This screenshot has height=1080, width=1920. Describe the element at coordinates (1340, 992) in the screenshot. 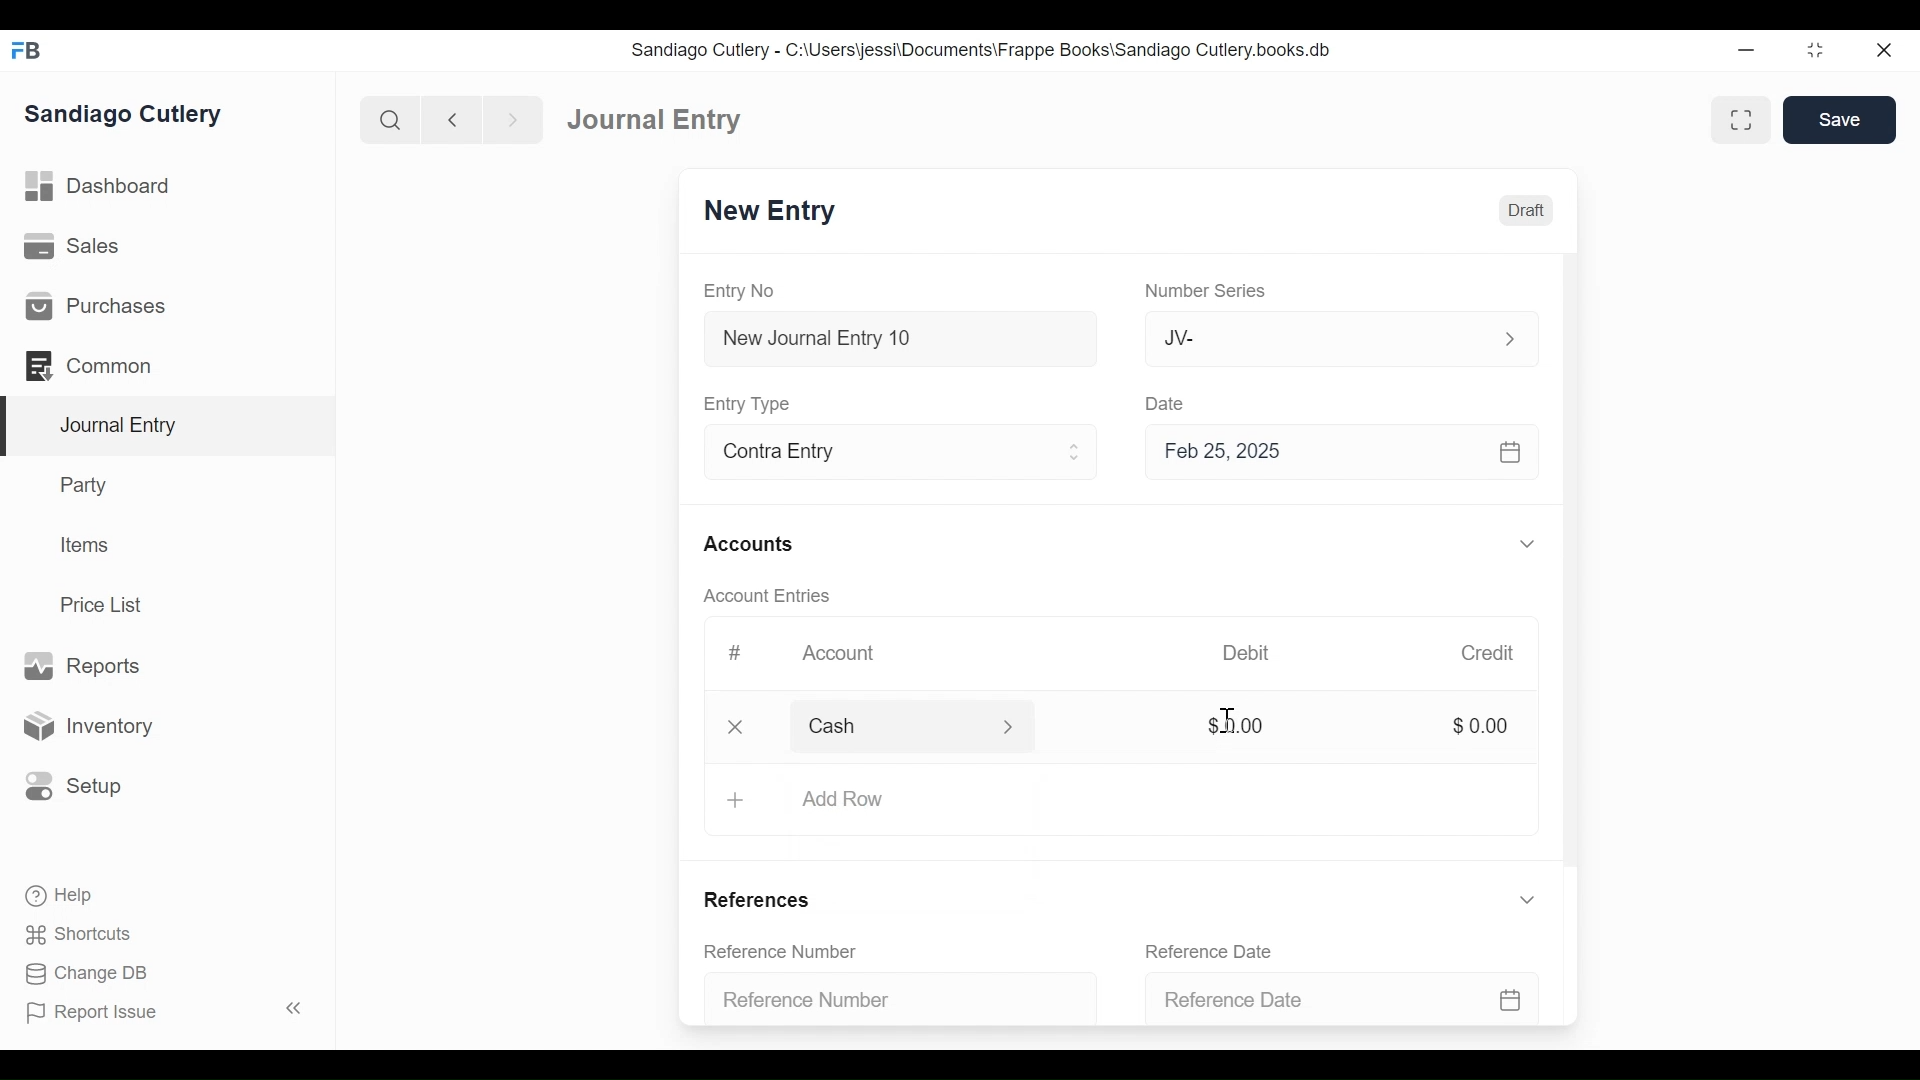

I see `Reference Date` at that location.